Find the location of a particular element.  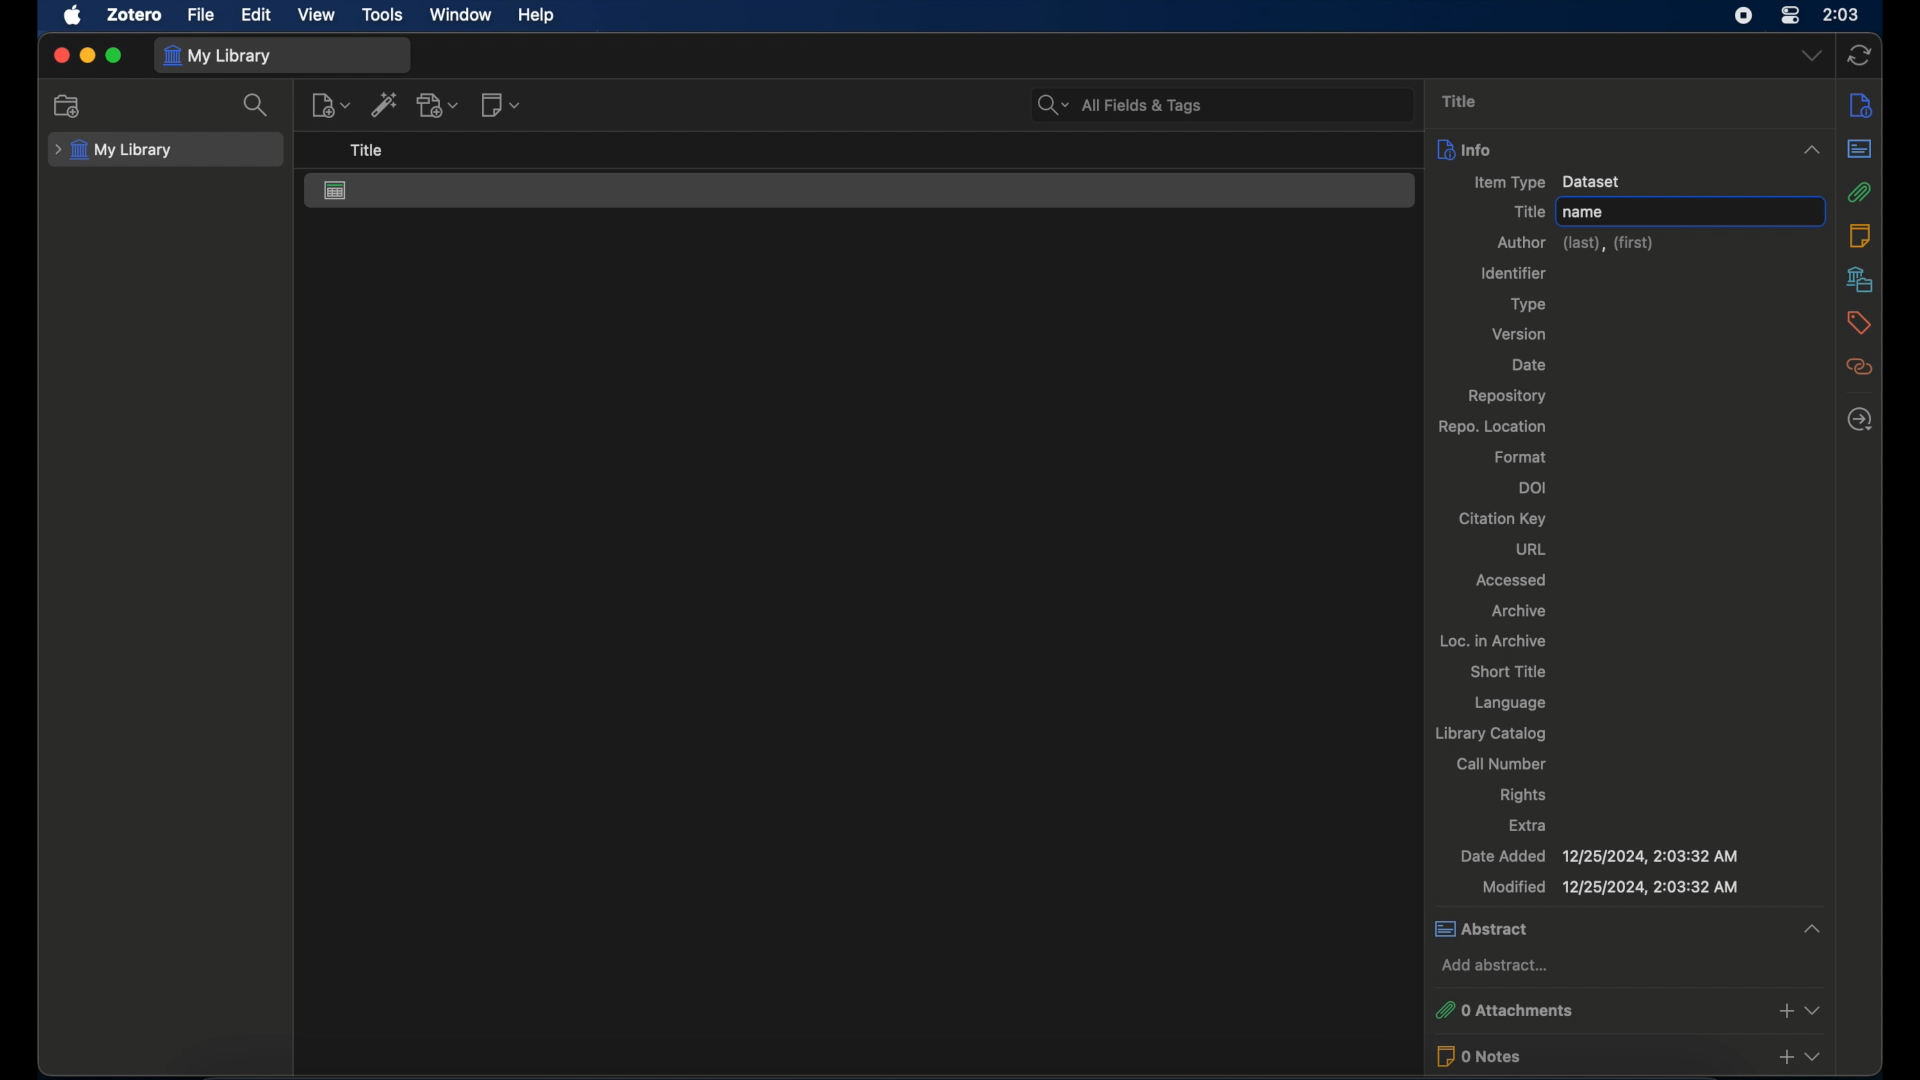

item type is located at coordinates (1544, 182).